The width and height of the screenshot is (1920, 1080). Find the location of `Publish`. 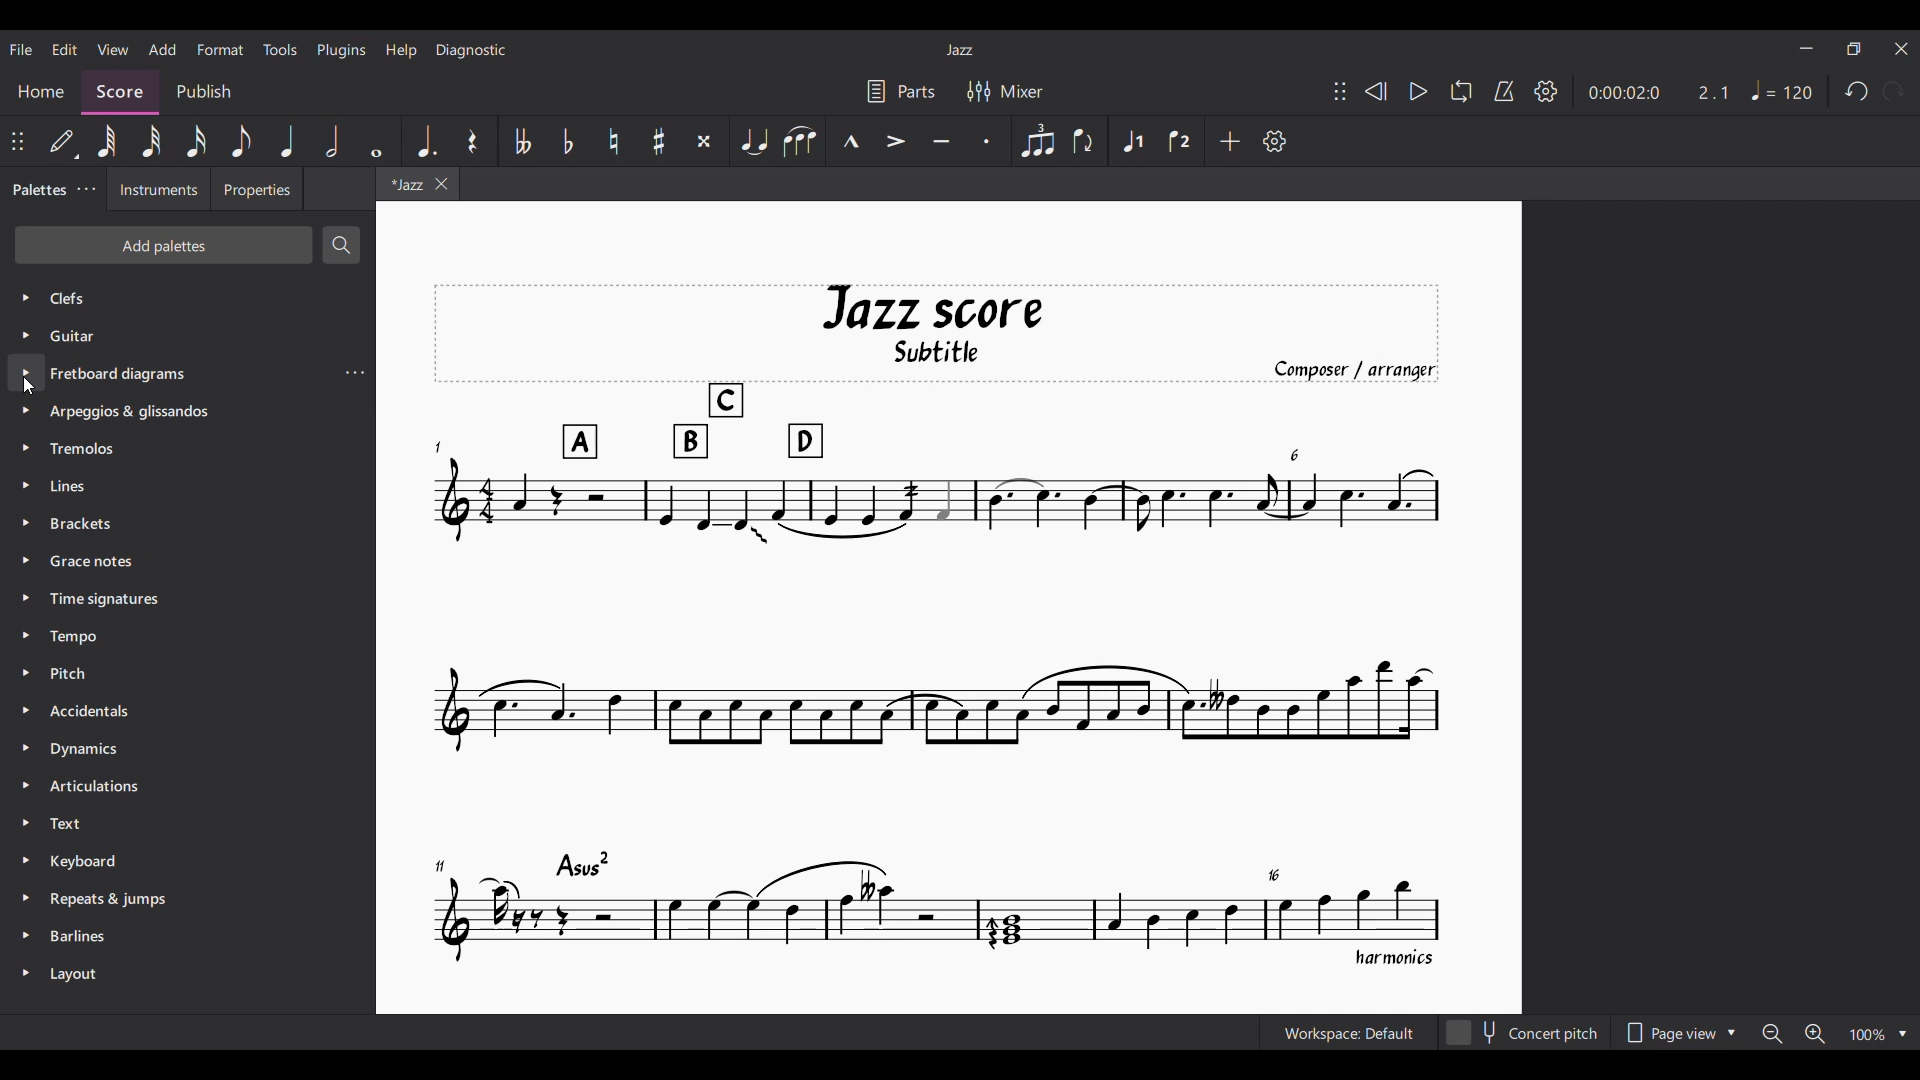

Publish is located at coordinates (203, 92).